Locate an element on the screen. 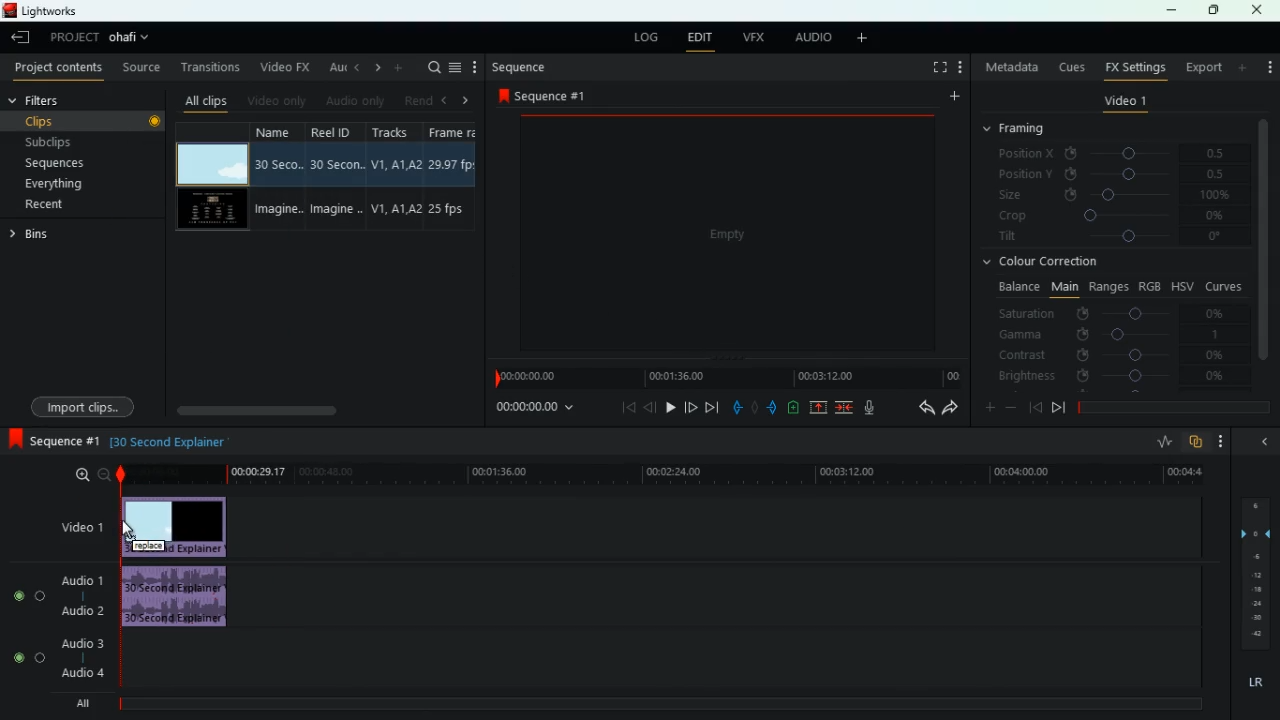 This screenshot has width=1280, height=720. change is located at coordinates (374, 68).